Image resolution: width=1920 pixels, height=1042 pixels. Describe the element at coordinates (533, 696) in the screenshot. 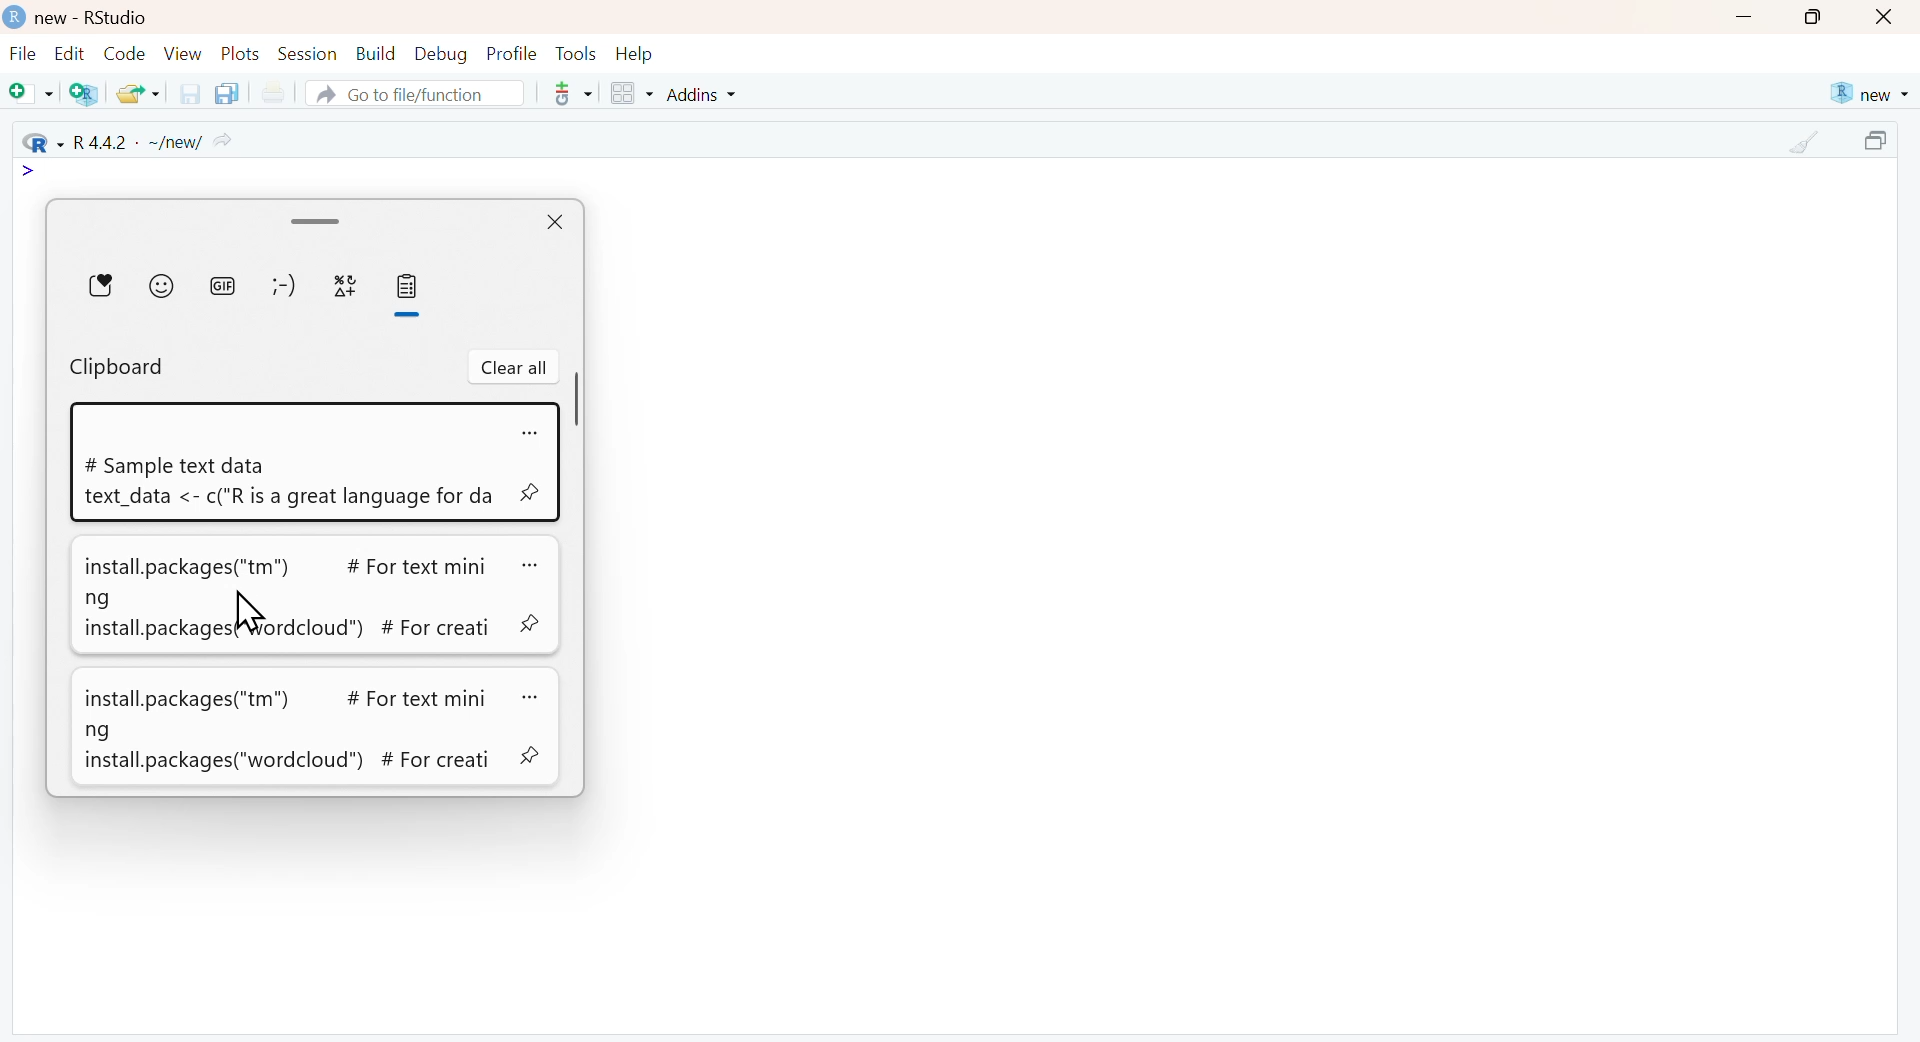

I see `more options` at that location.